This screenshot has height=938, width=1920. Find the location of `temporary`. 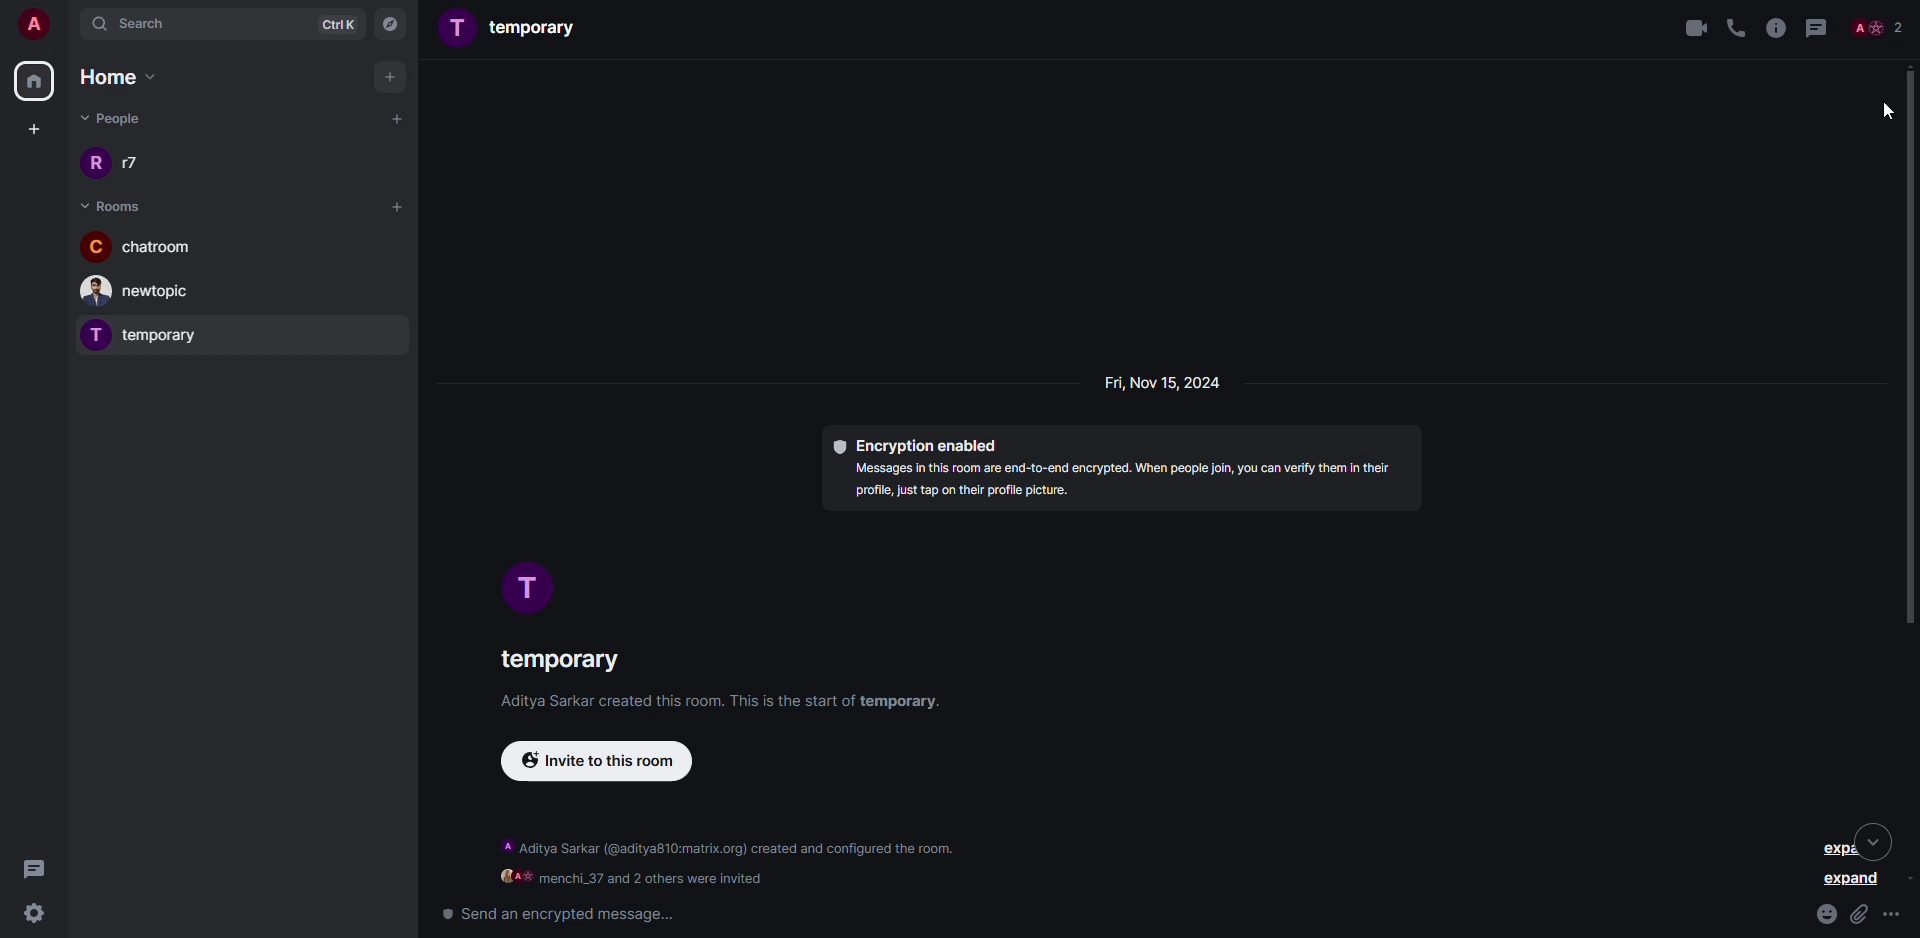

temporary is located at coordinates (558, 660).